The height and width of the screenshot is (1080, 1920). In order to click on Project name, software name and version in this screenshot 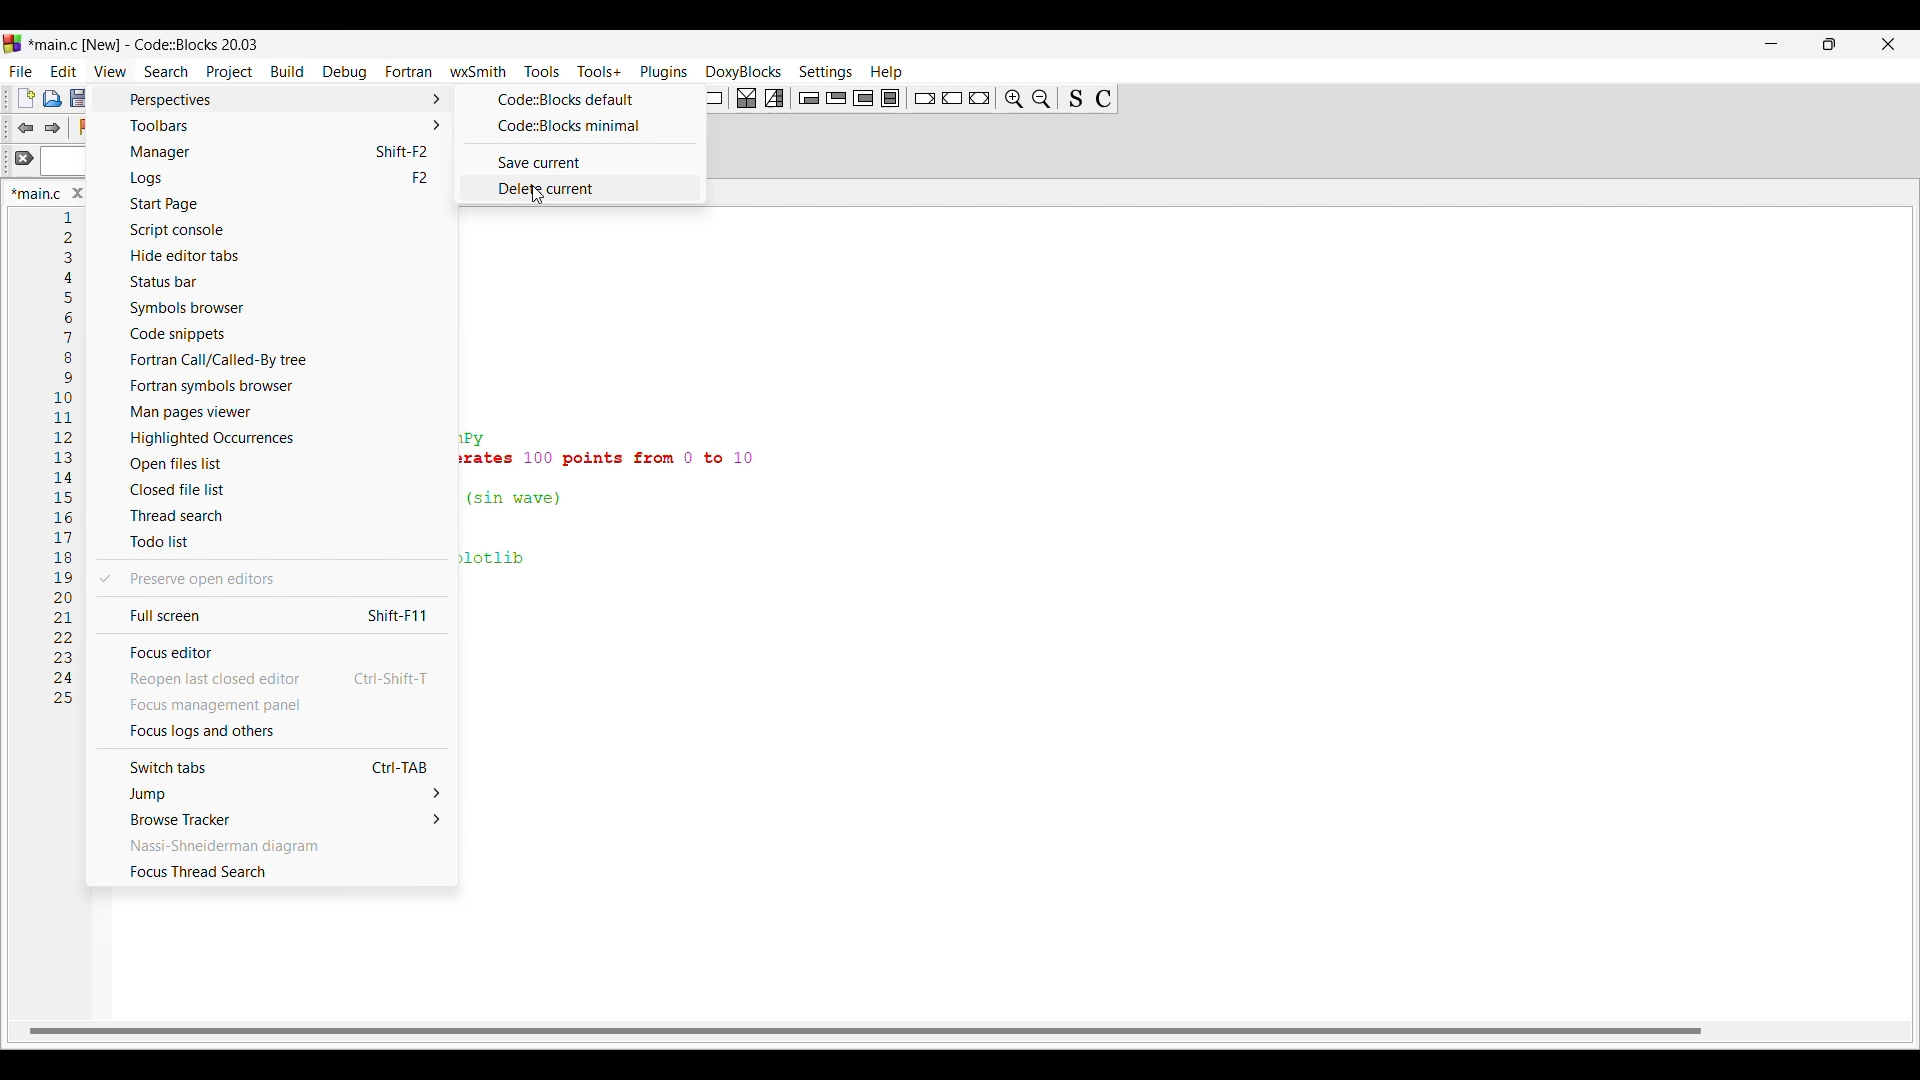, I will do `click(149, 44)`.